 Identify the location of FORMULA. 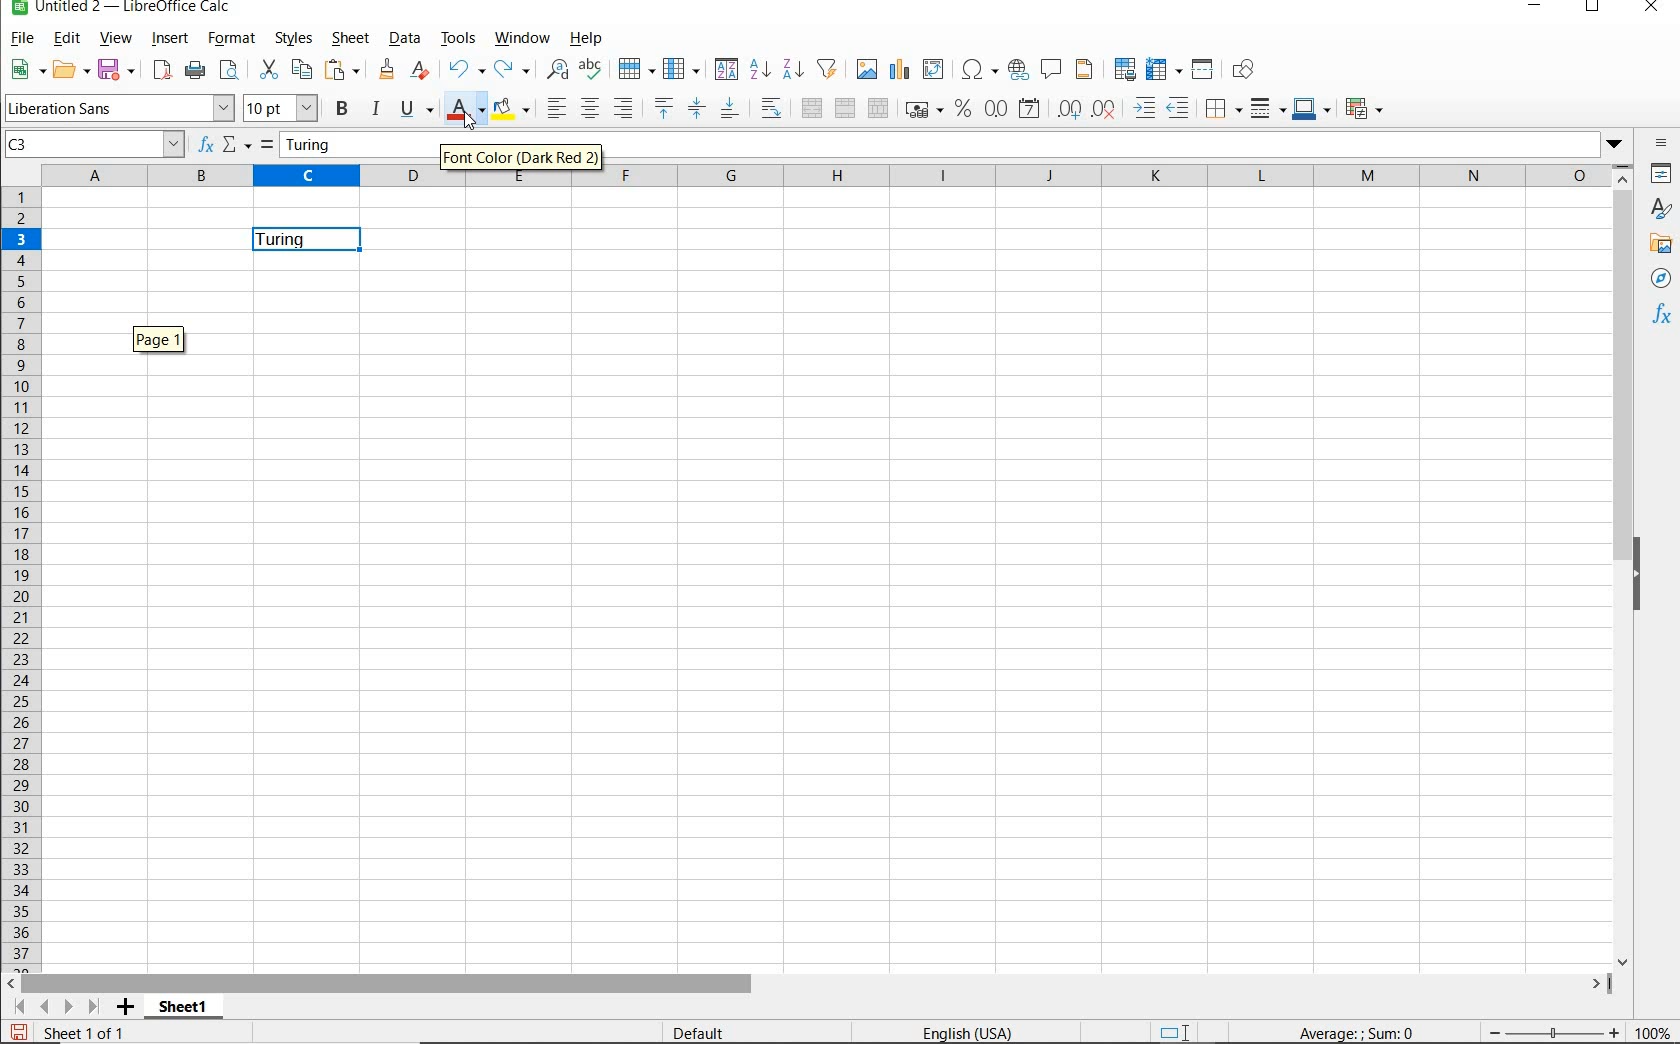
(266, 145).